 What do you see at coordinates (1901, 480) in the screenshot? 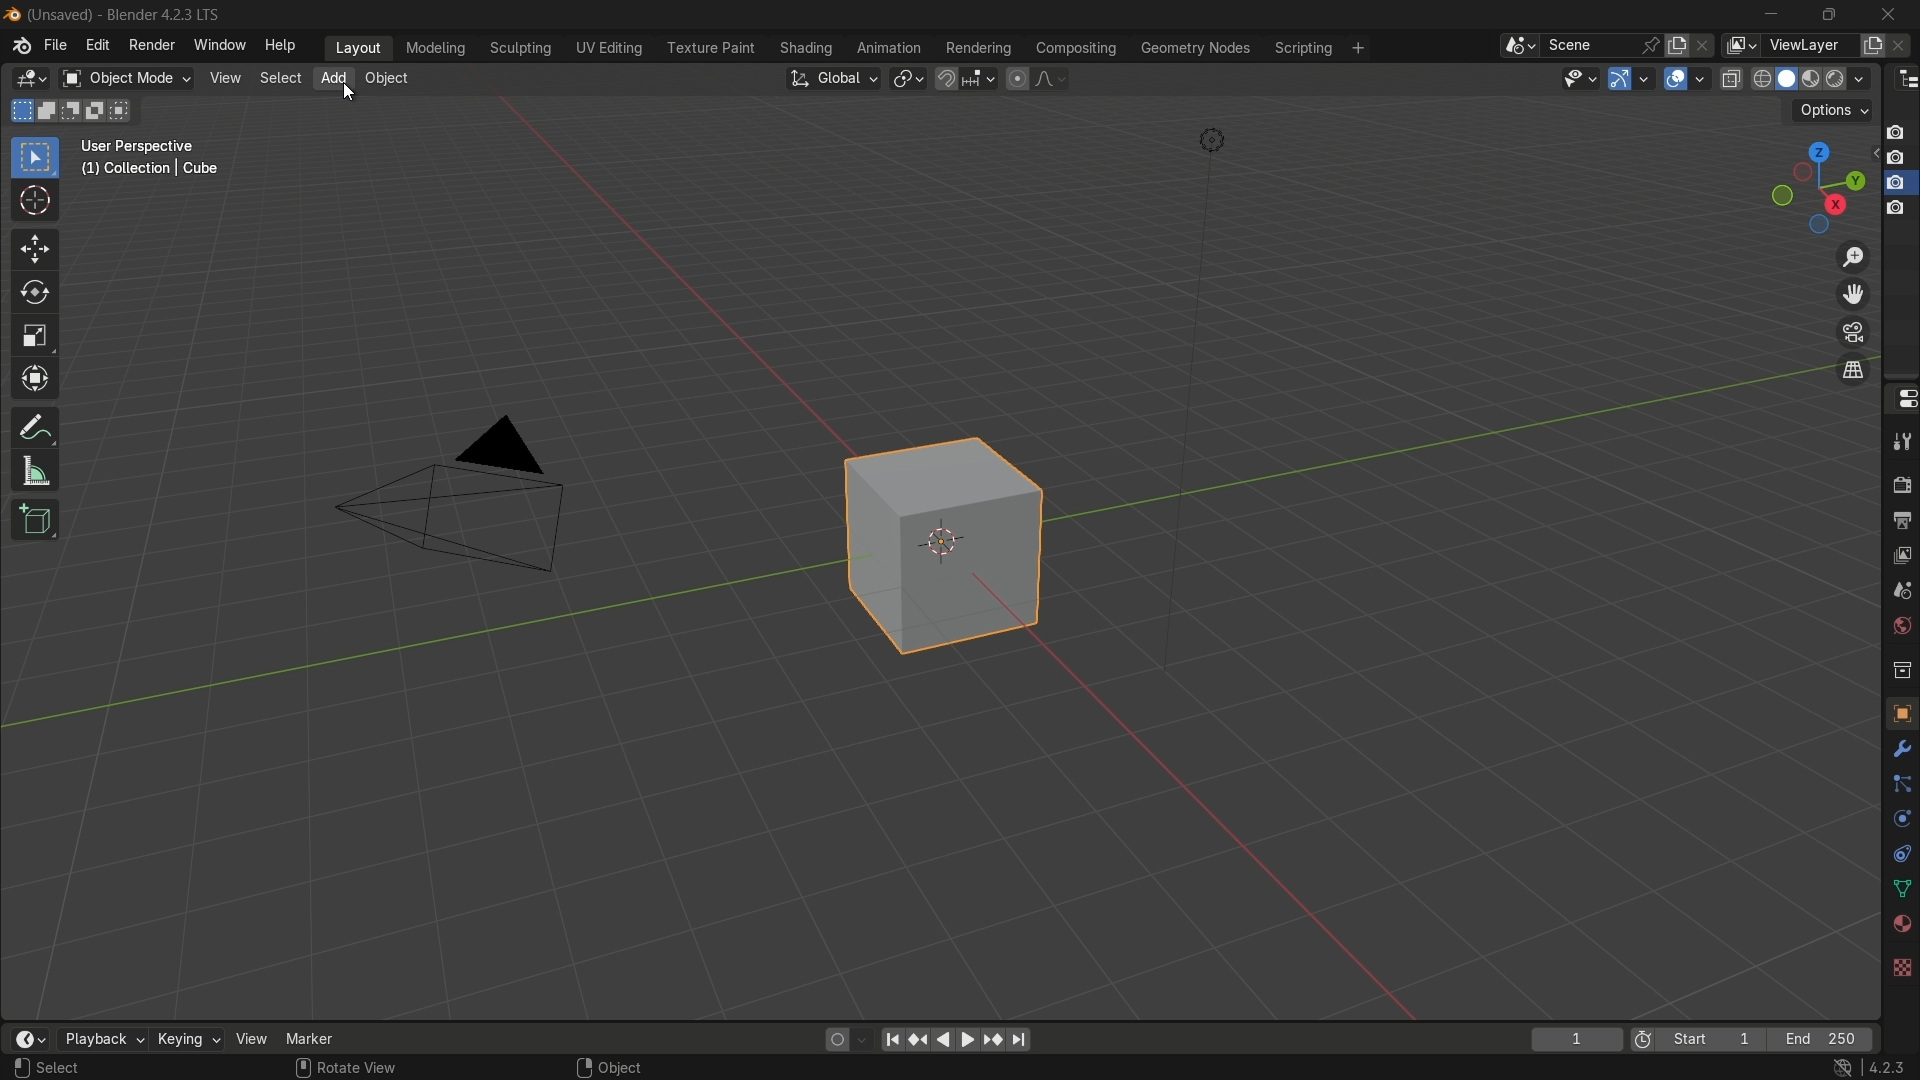
I see `render` at bounding box center [1901, 480].